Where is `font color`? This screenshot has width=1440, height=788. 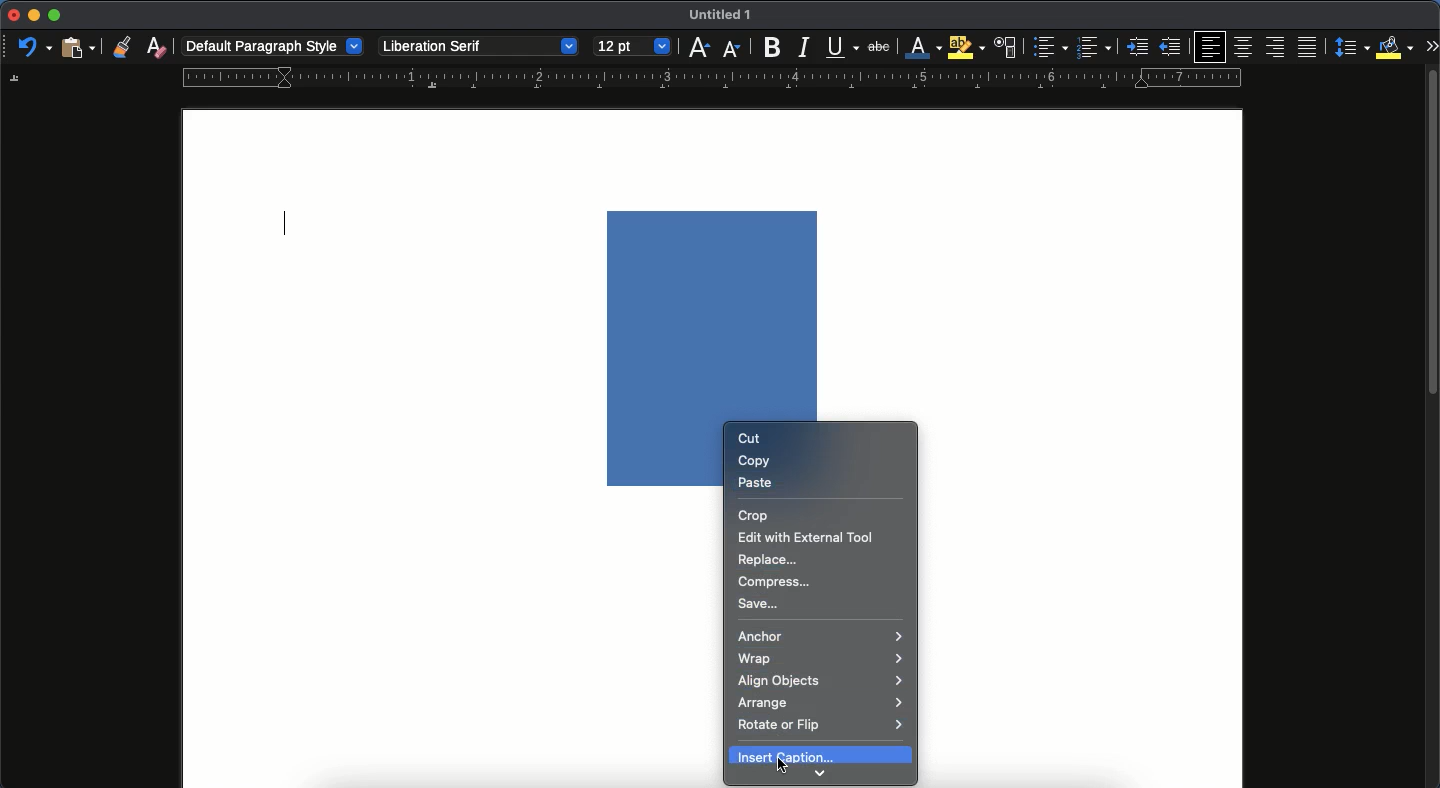 font color is located at coordinates (924, 48).